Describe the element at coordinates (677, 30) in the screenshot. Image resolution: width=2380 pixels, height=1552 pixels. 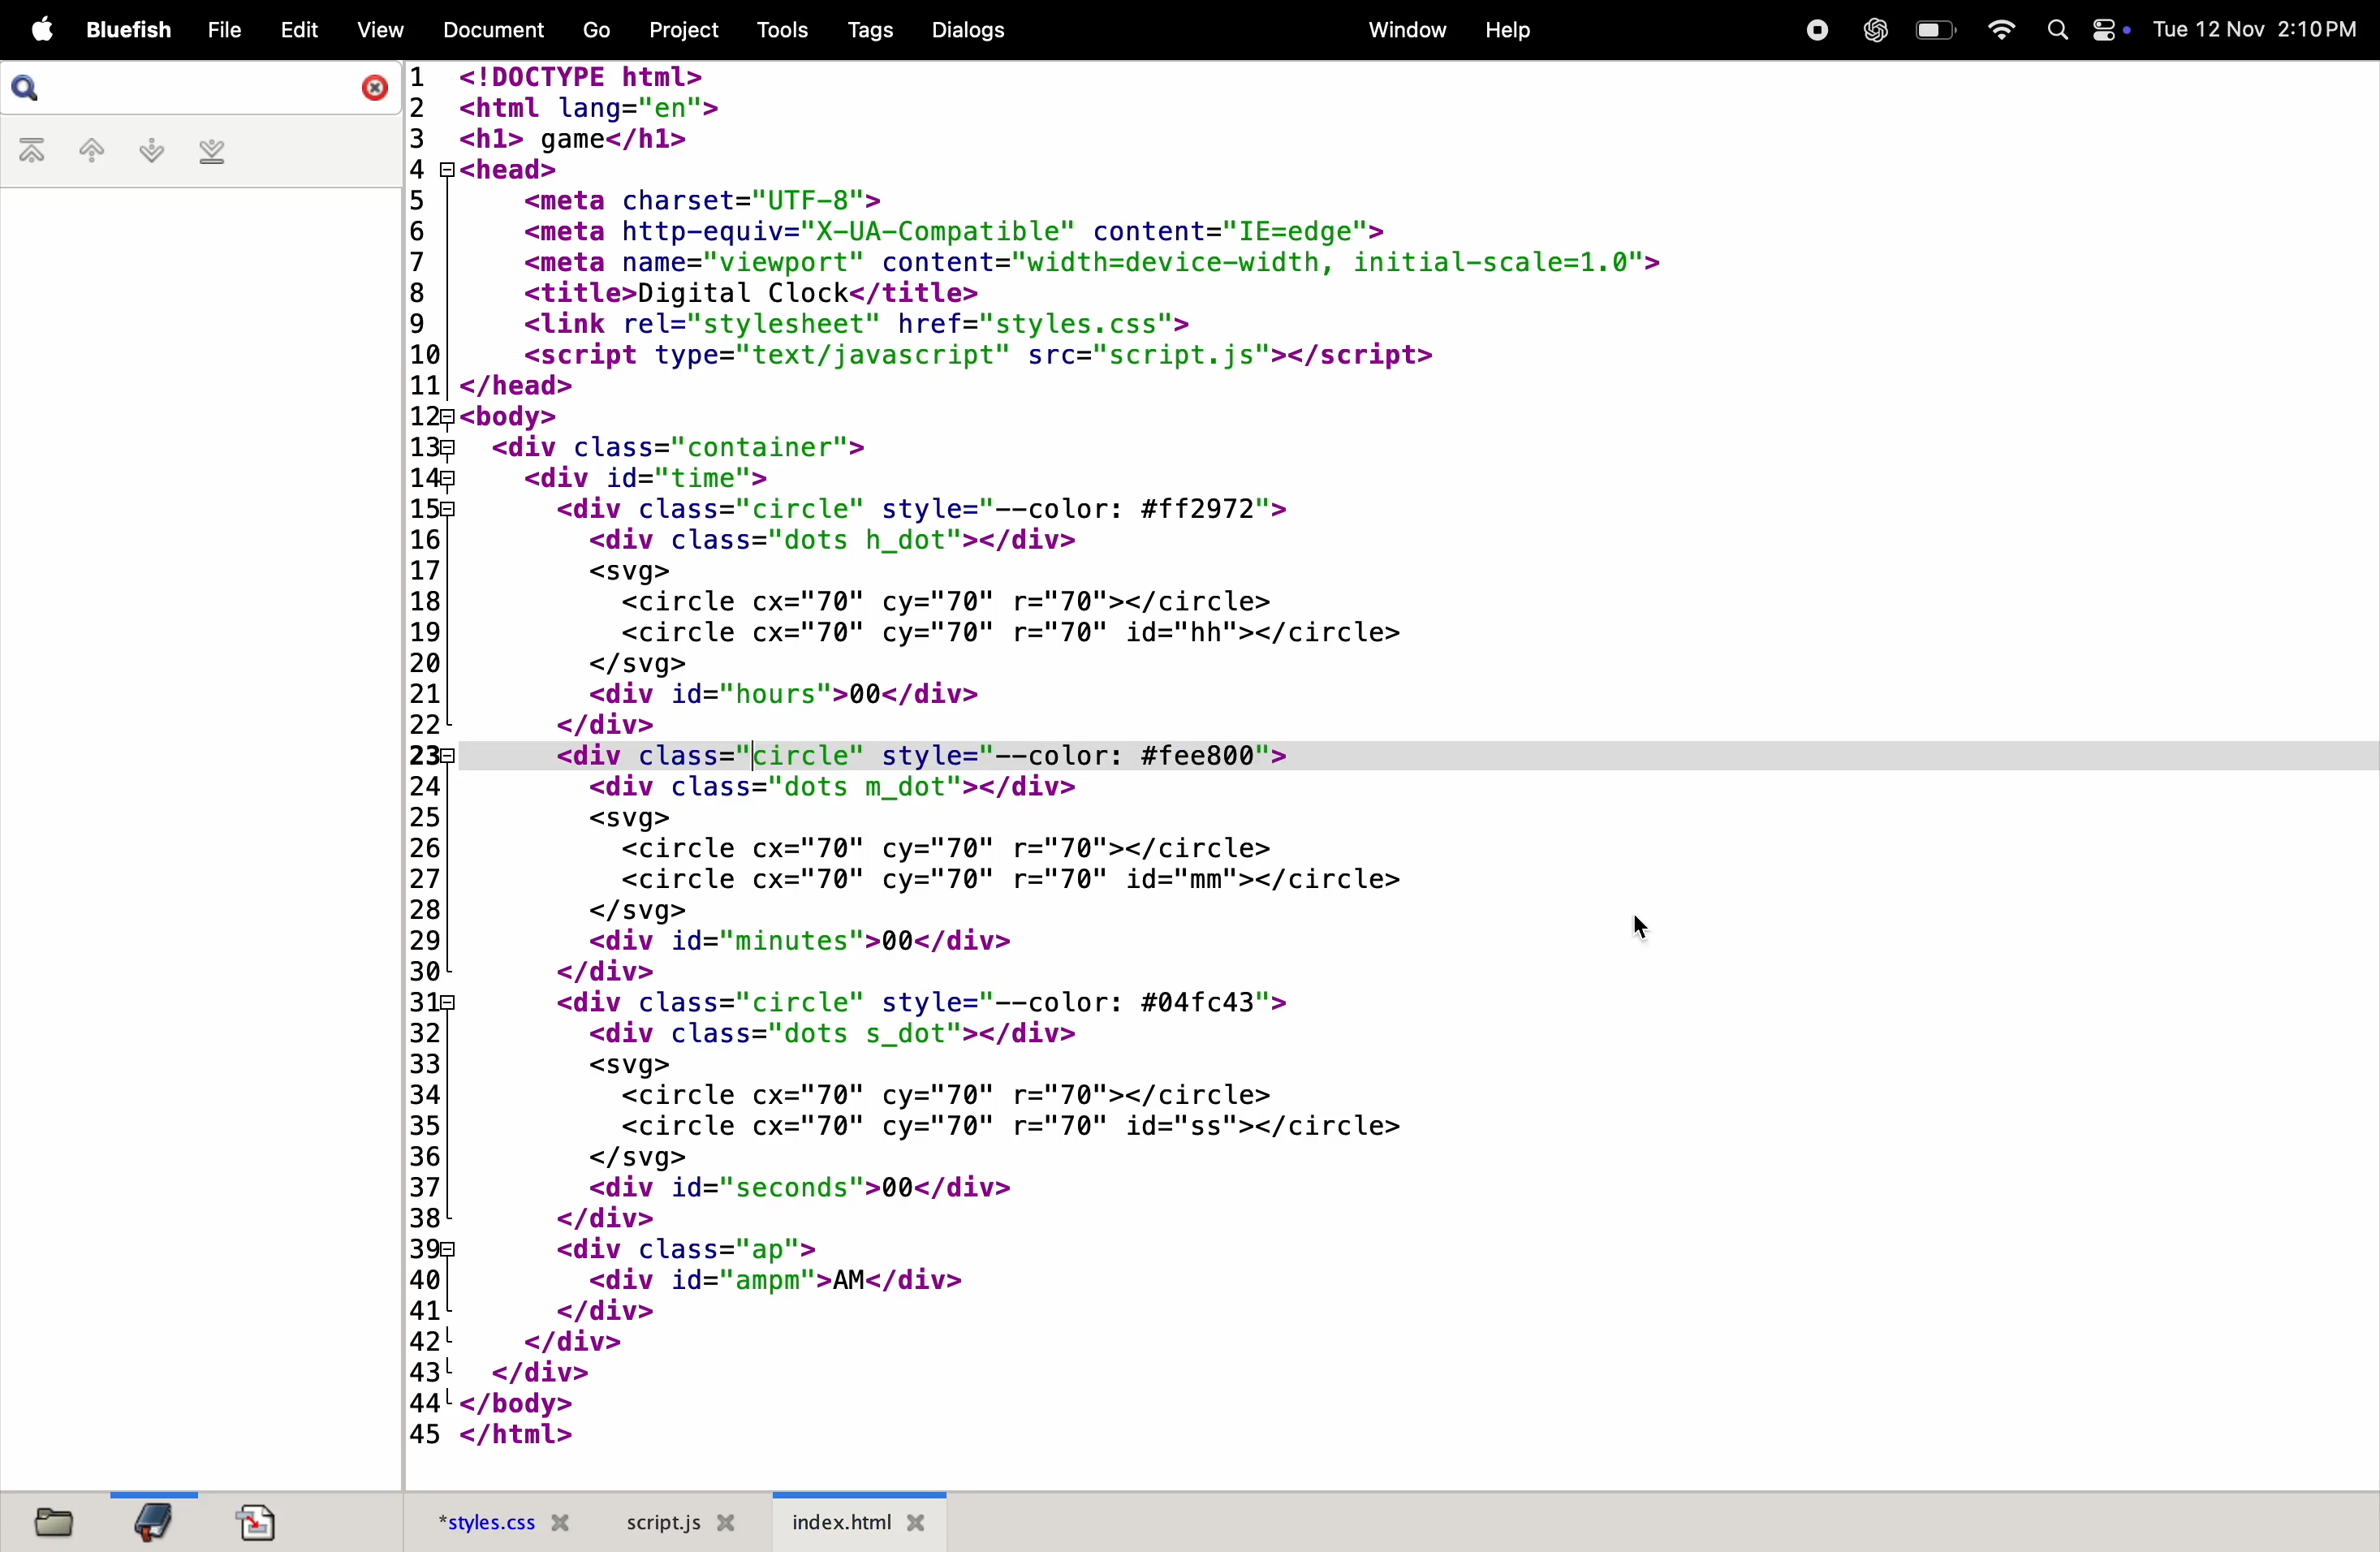
I see `projects` at that location.